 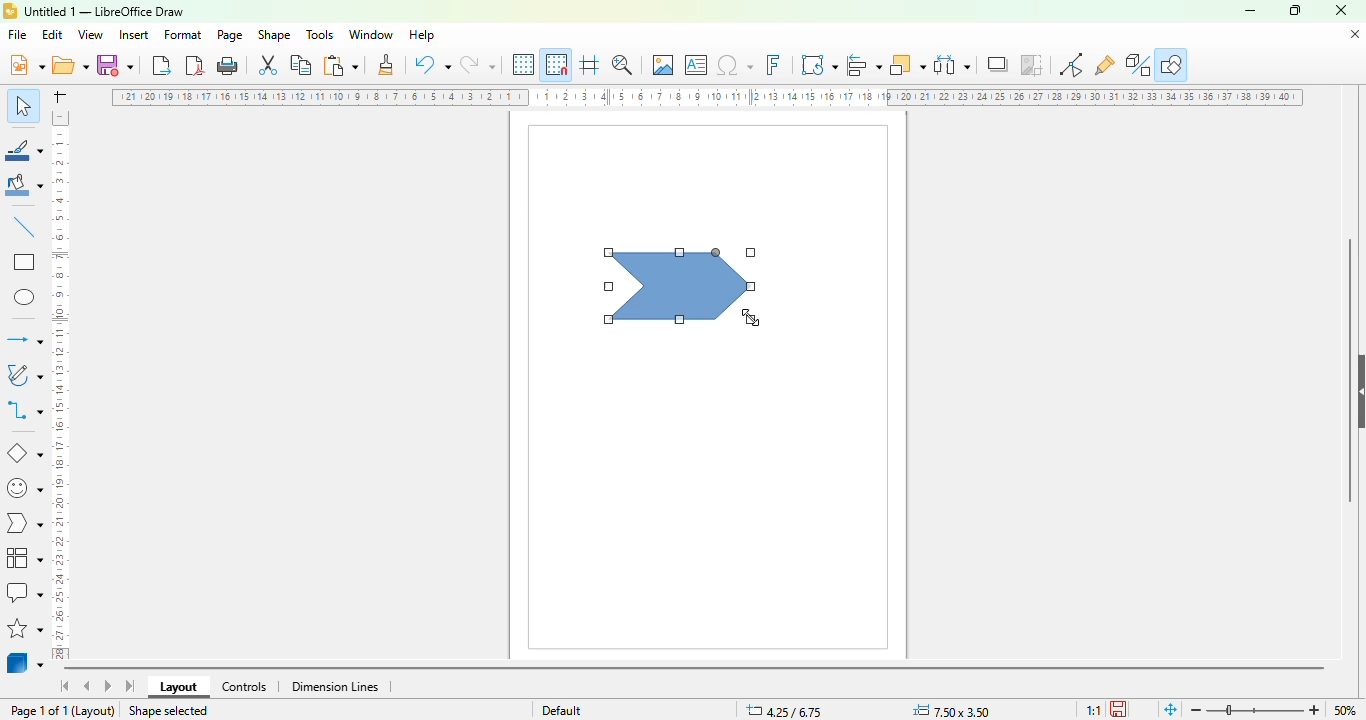 I want to click on paste, so click(x=340, y=65).